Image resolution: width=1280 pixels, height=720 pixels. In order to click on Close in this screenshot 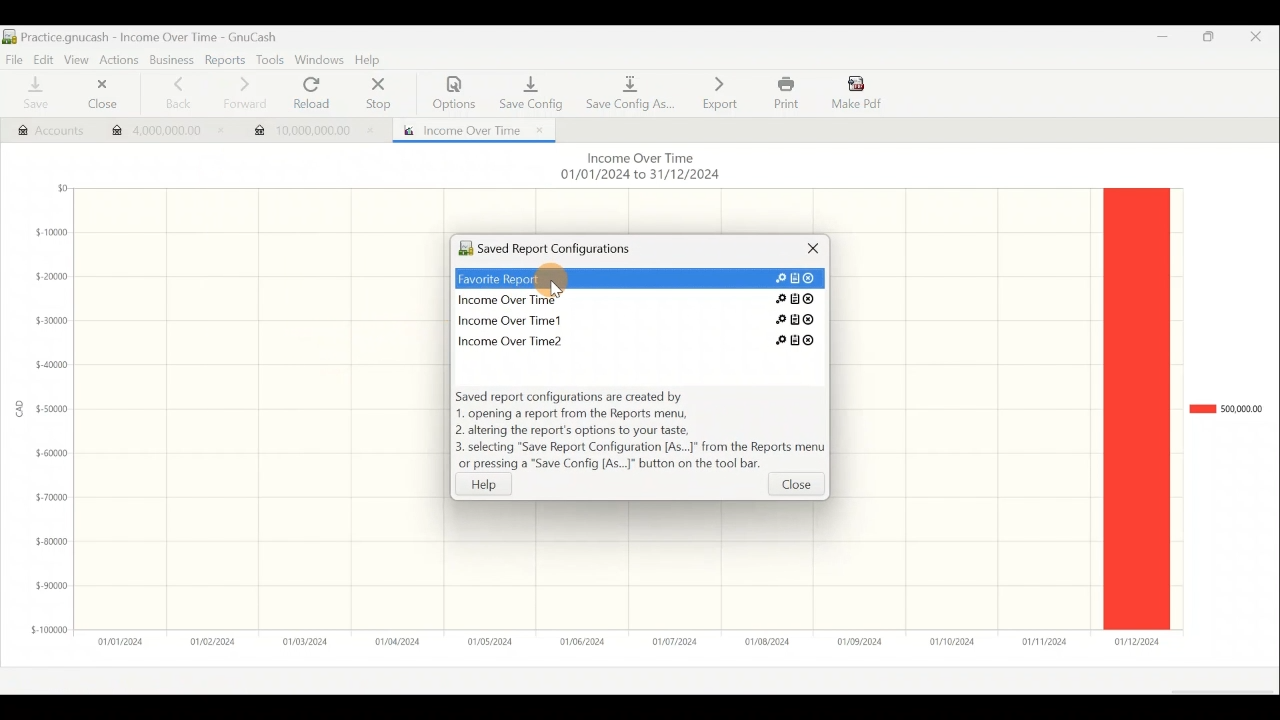, I will do `click(1263, 40)`.